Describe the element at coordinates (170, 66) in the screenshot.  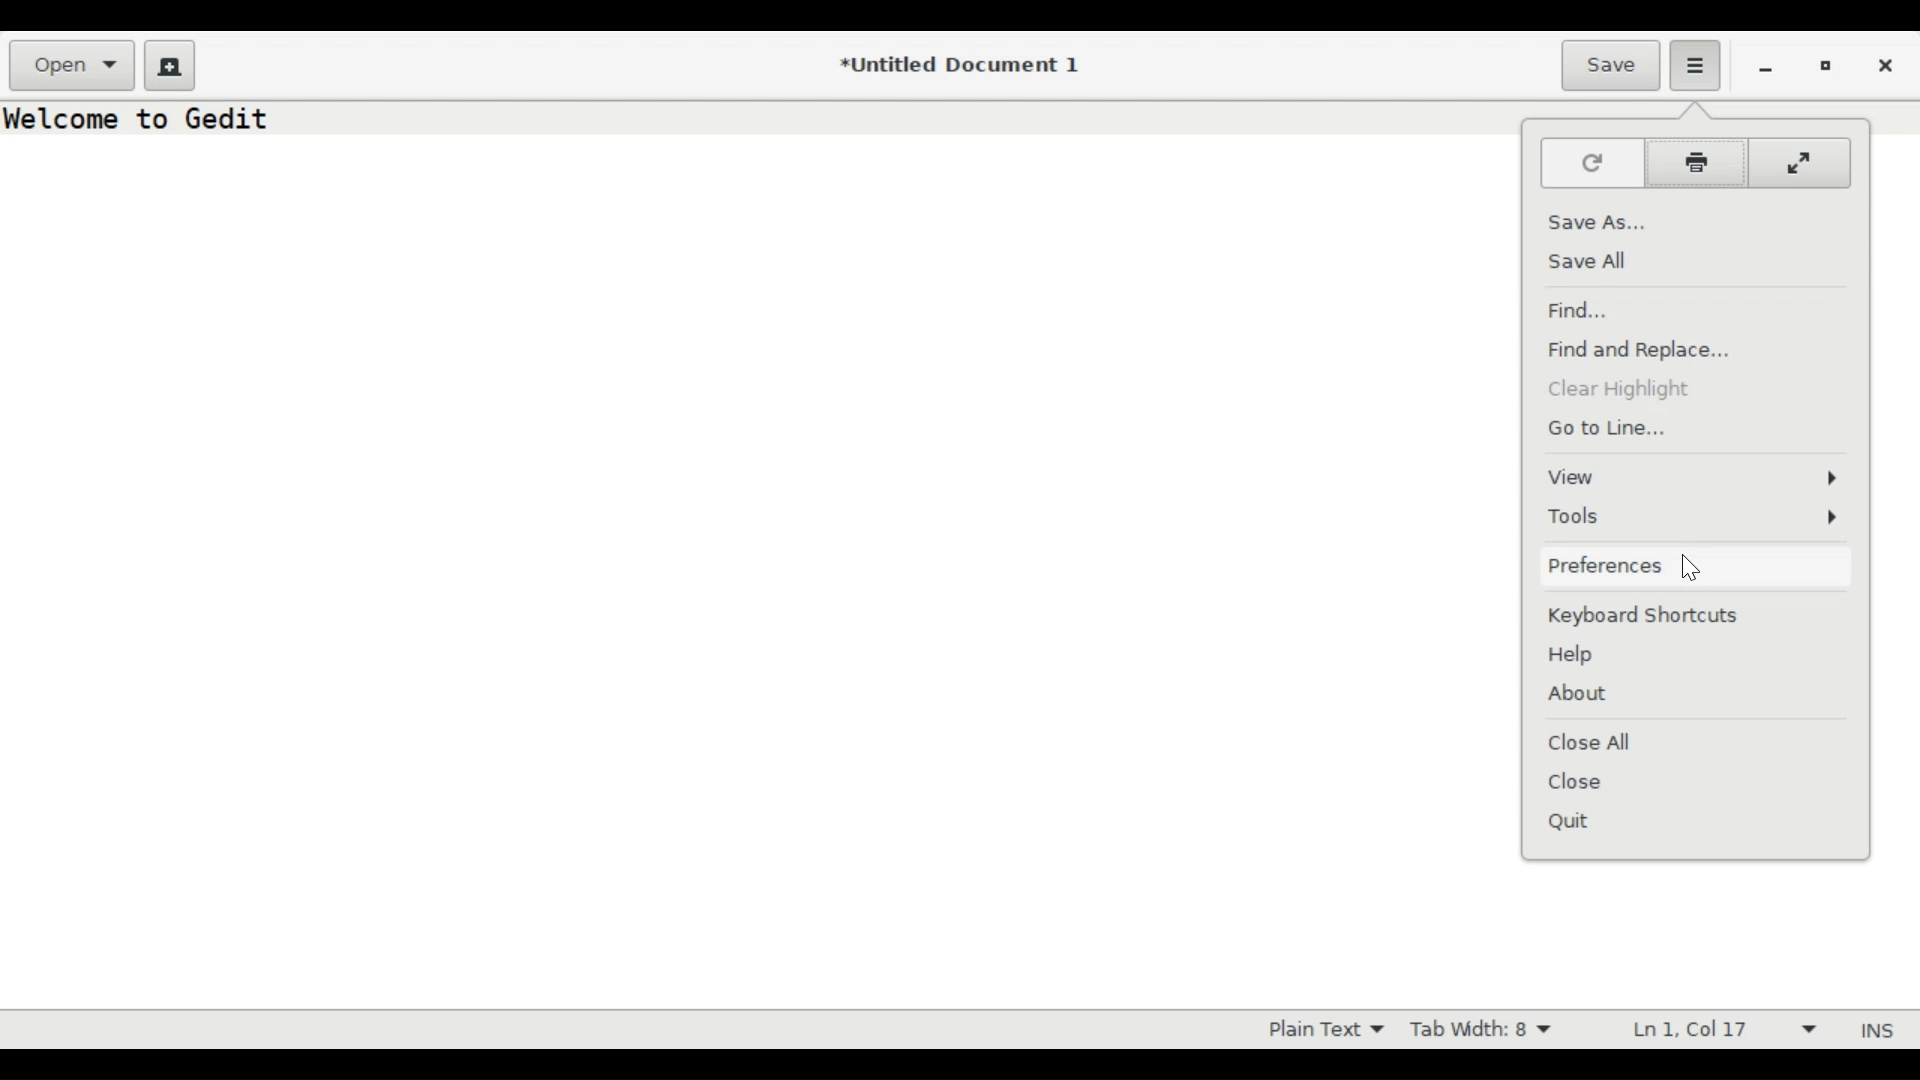
I see `Create a new document` at that location.